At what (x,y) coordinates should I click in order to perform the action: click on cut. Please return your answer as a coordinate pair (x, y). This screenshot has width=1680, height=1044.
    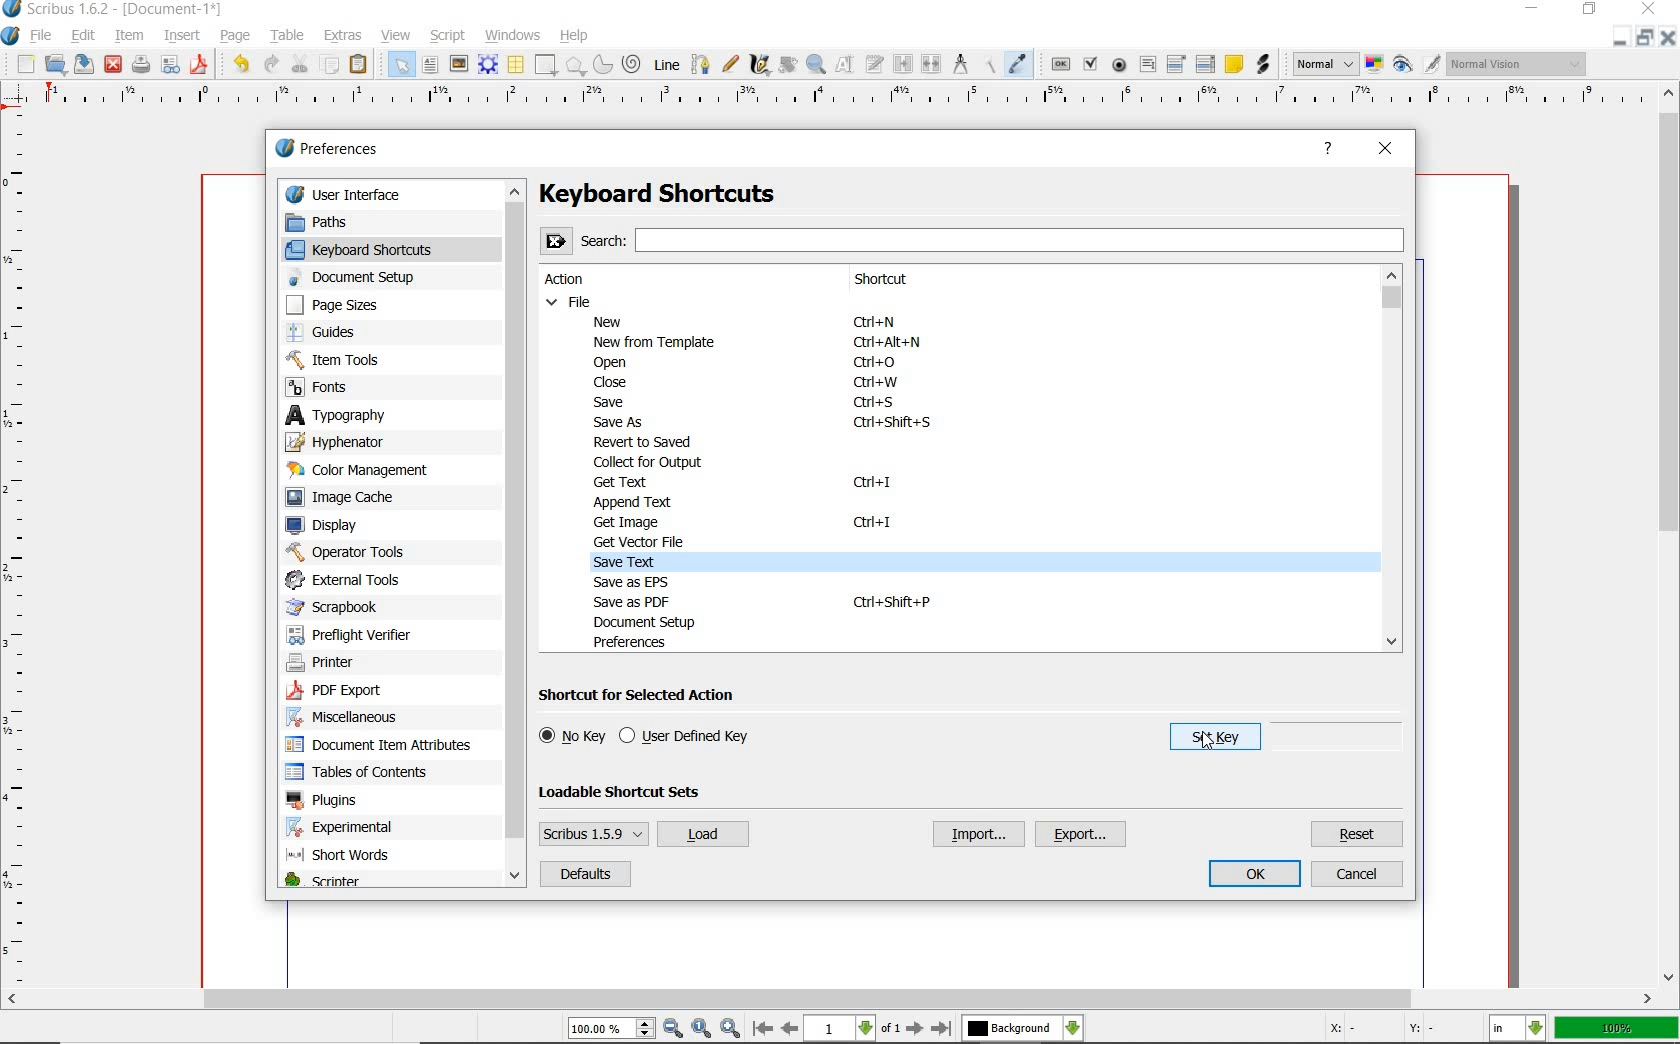
    Looking at the image, I should click on (302, 63).